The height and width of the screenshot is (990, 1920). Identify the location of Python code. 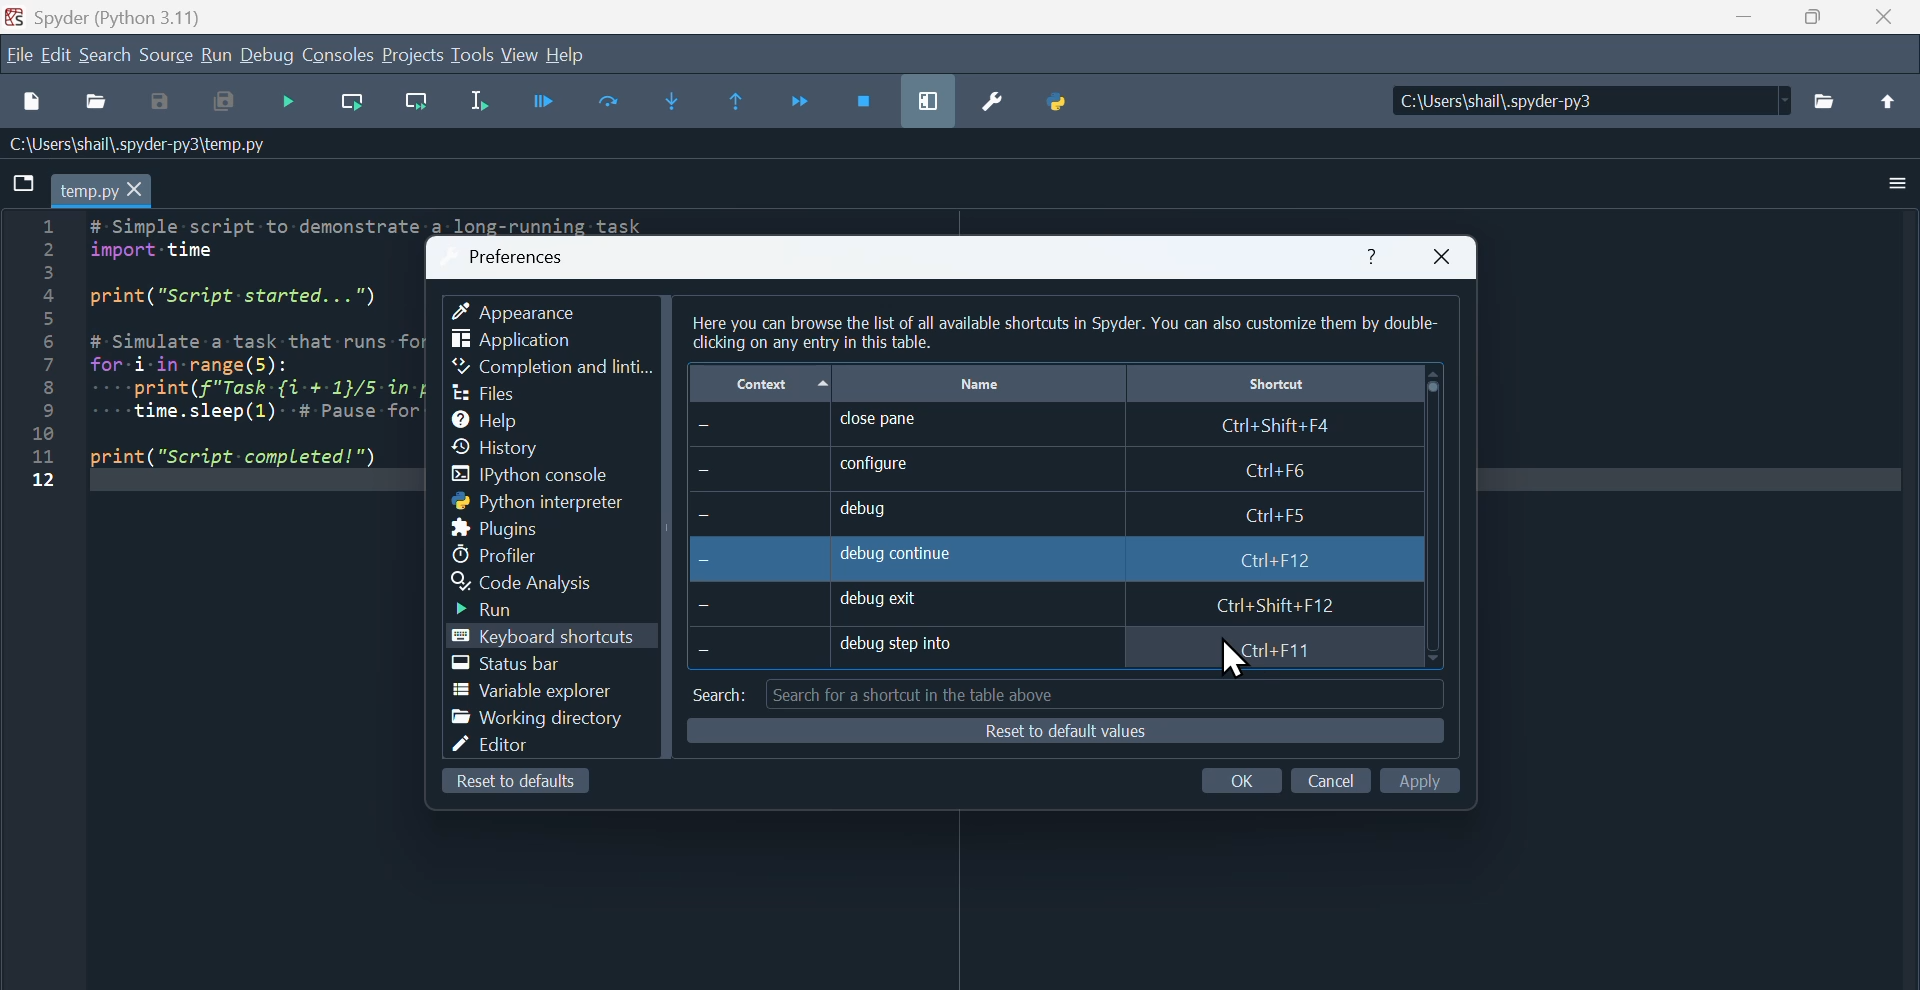
(196, 363).